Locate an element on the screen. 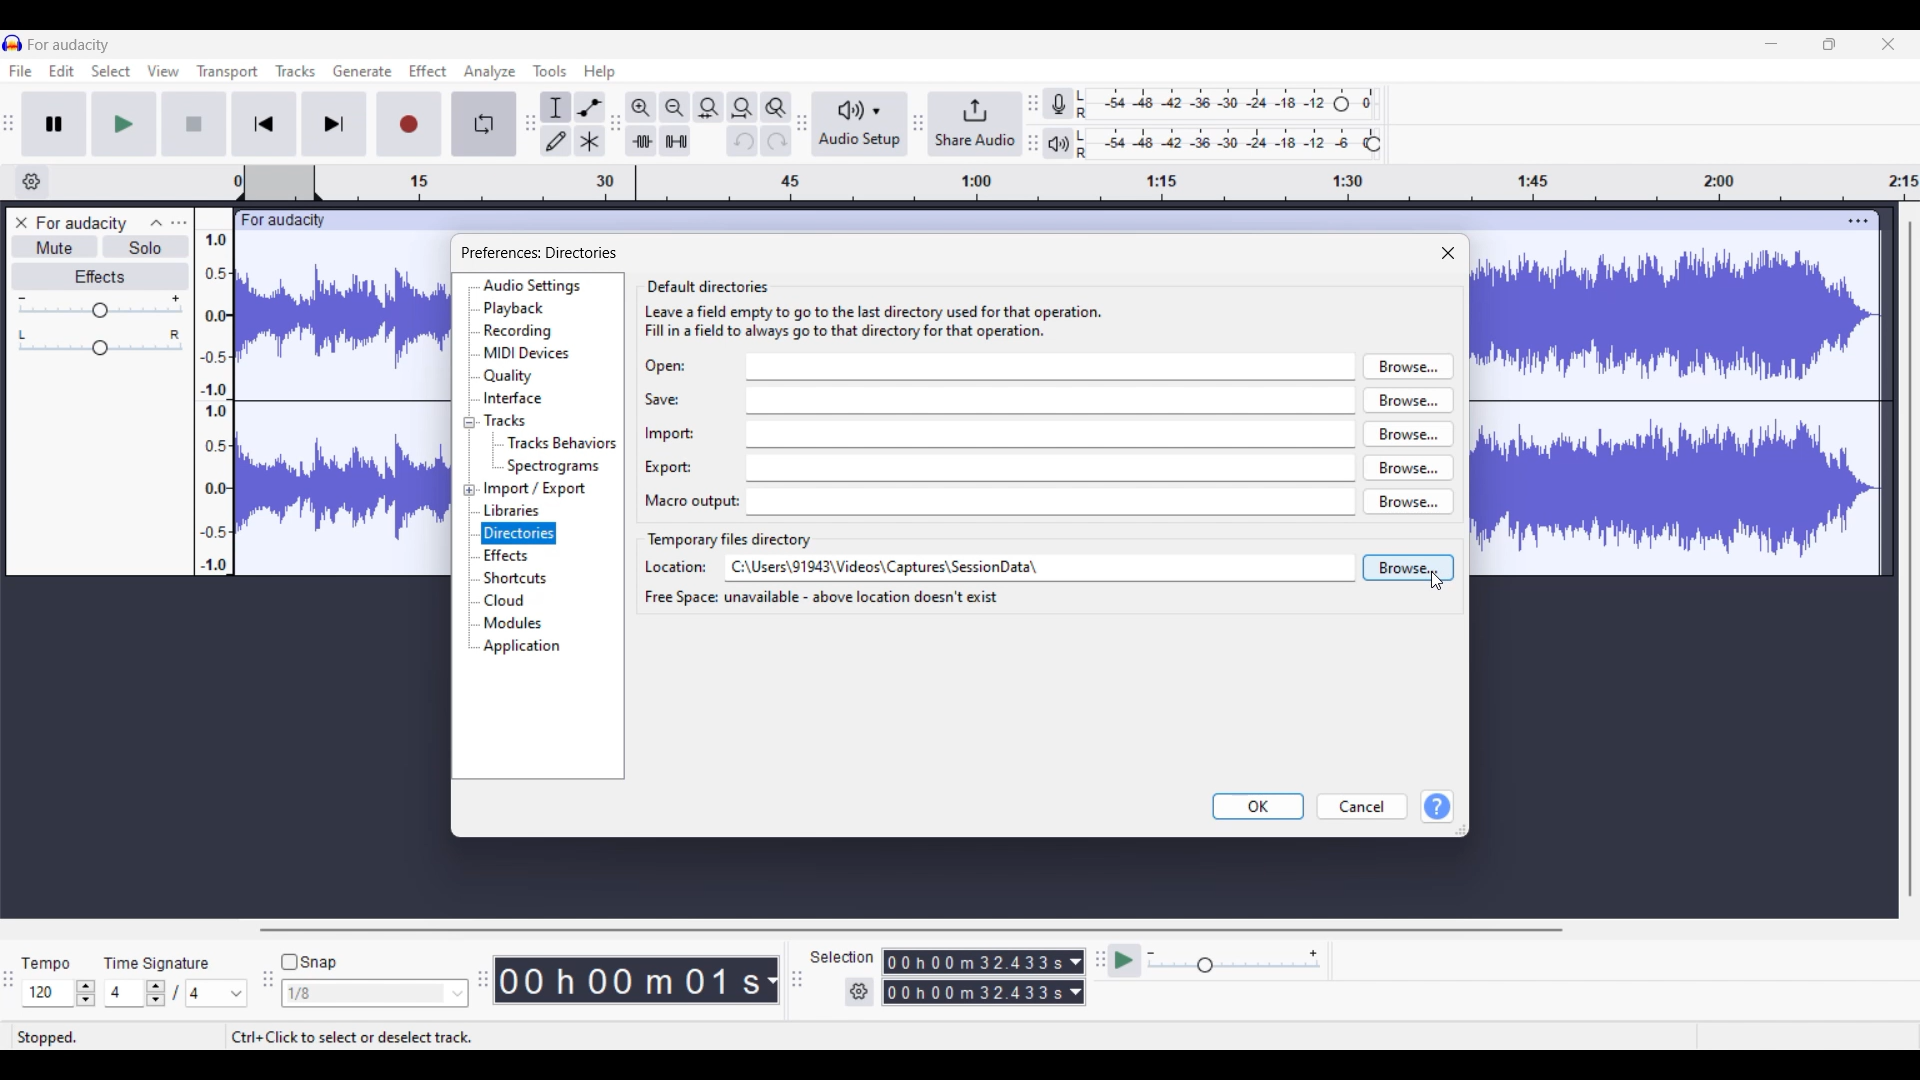 This screenshot has height=1080, width=1920. Project name is located at coordinates (281, 221).